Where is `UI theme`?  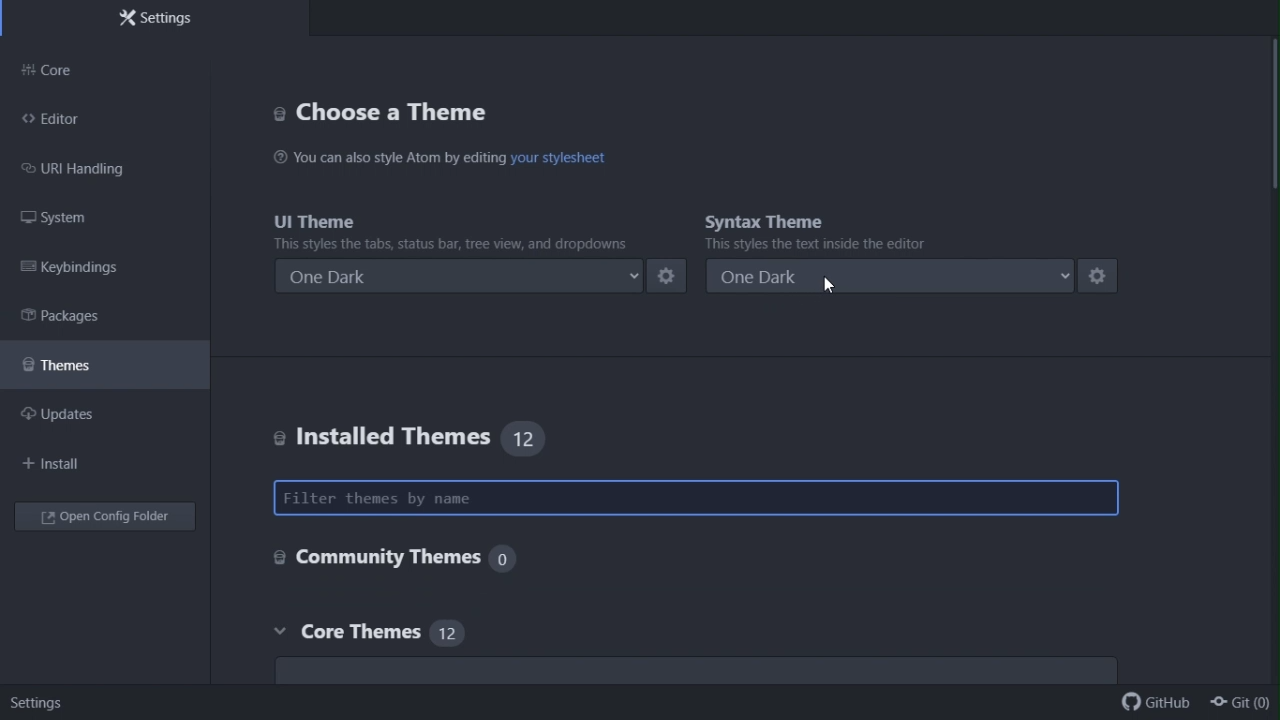 UI theme is located at coordinates (460, 229).